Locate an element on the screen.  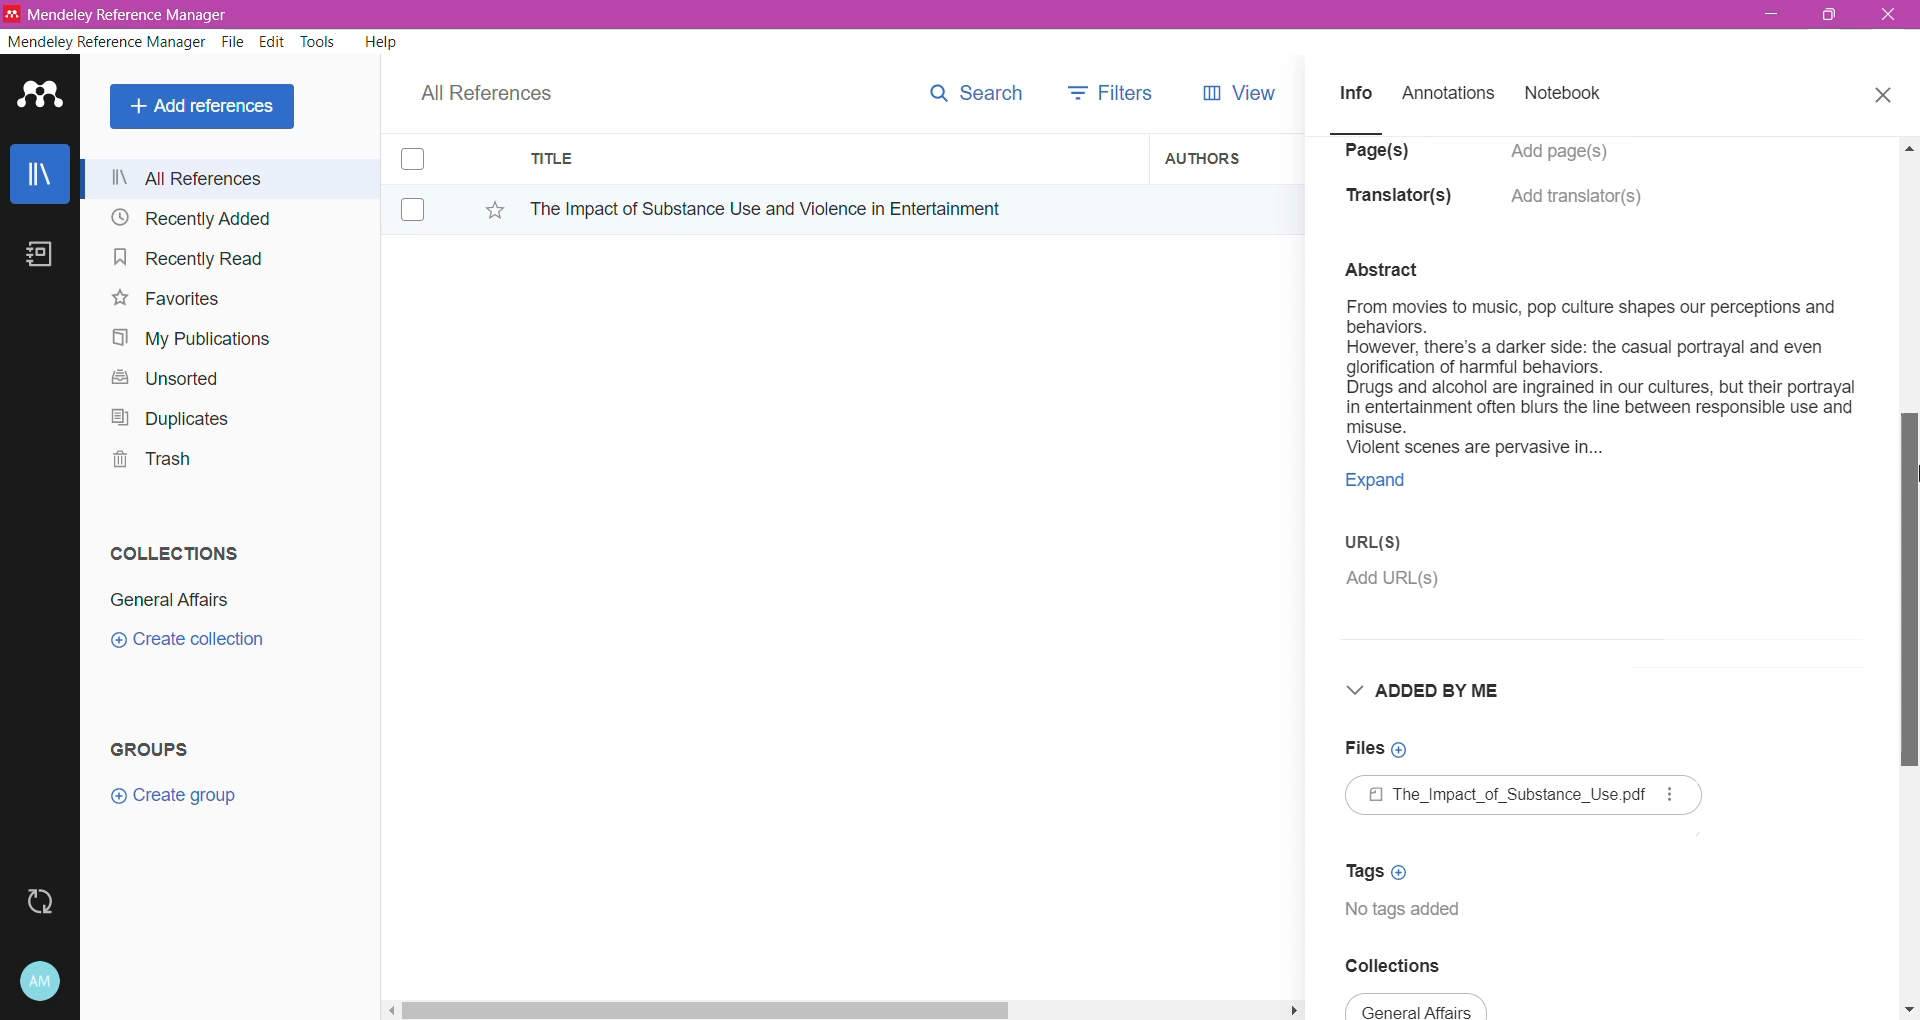
Click to Add Tags is located at coordinates (1388, 866).